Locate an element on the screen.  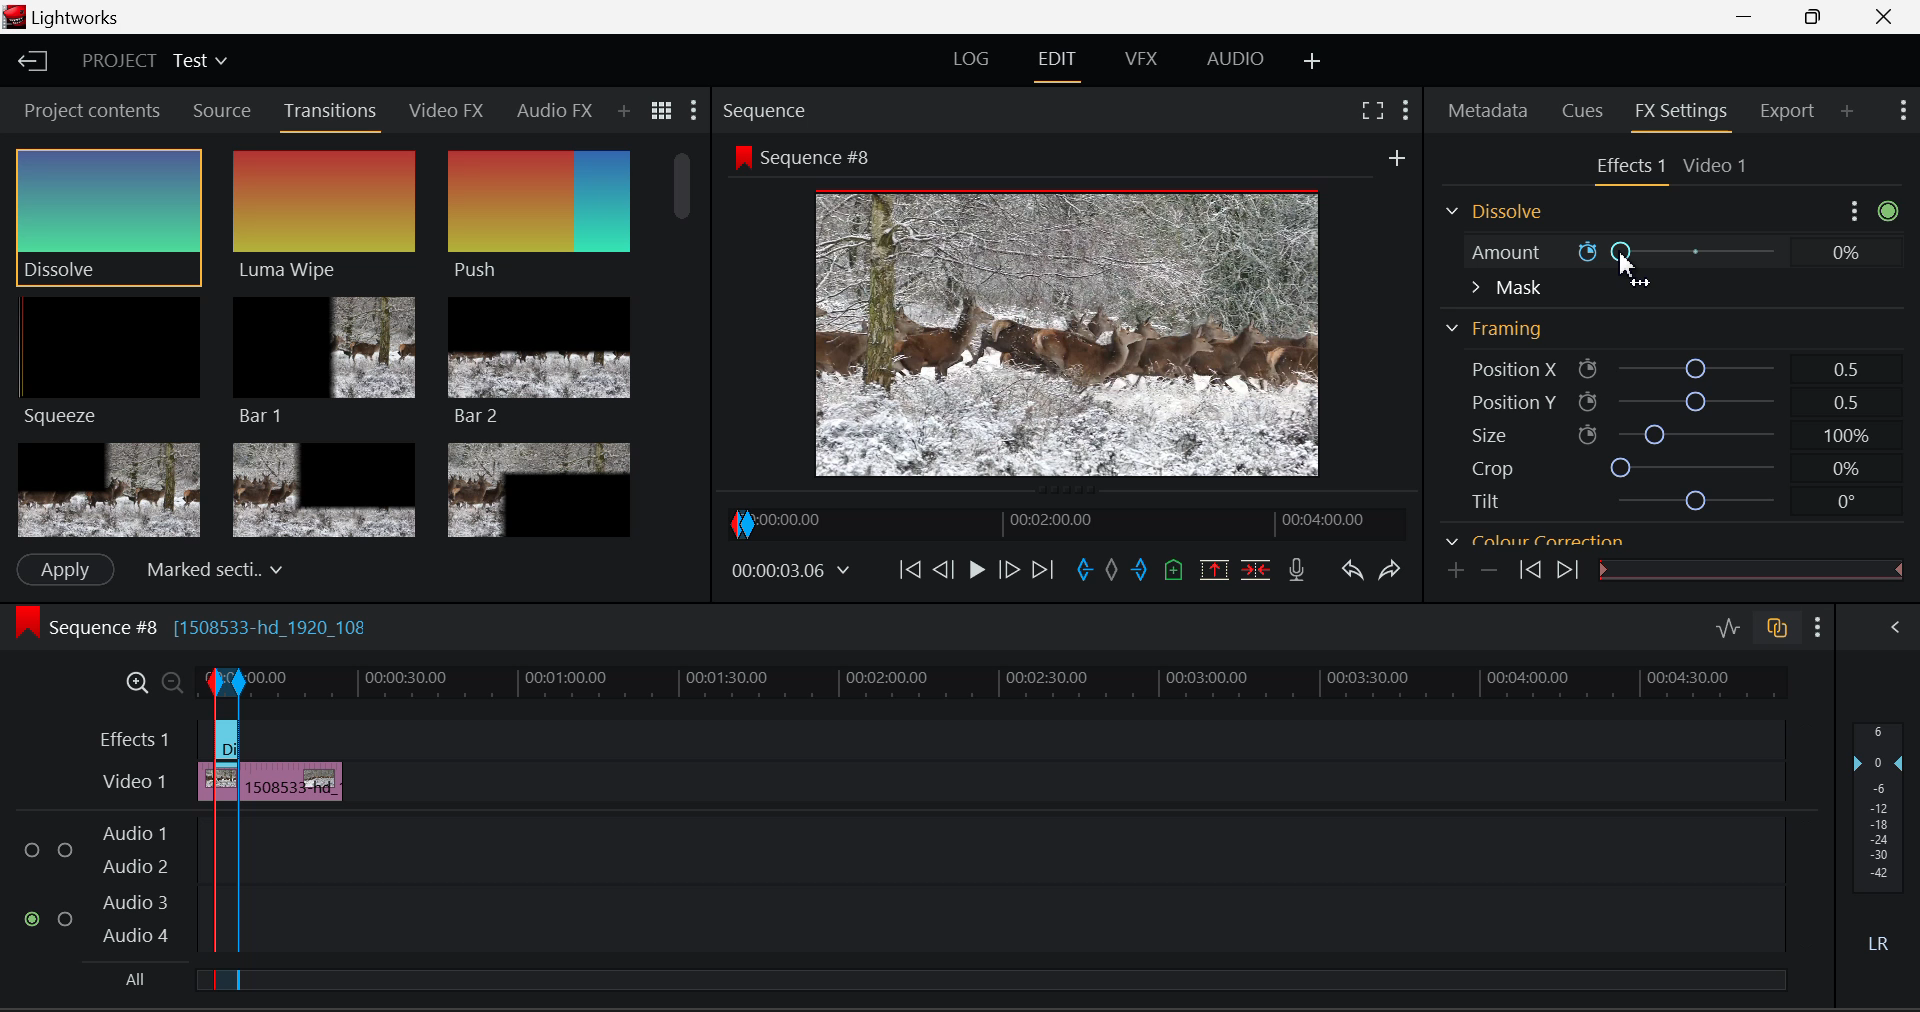
Remove Marked Section is located at coordinates (1217, 569).